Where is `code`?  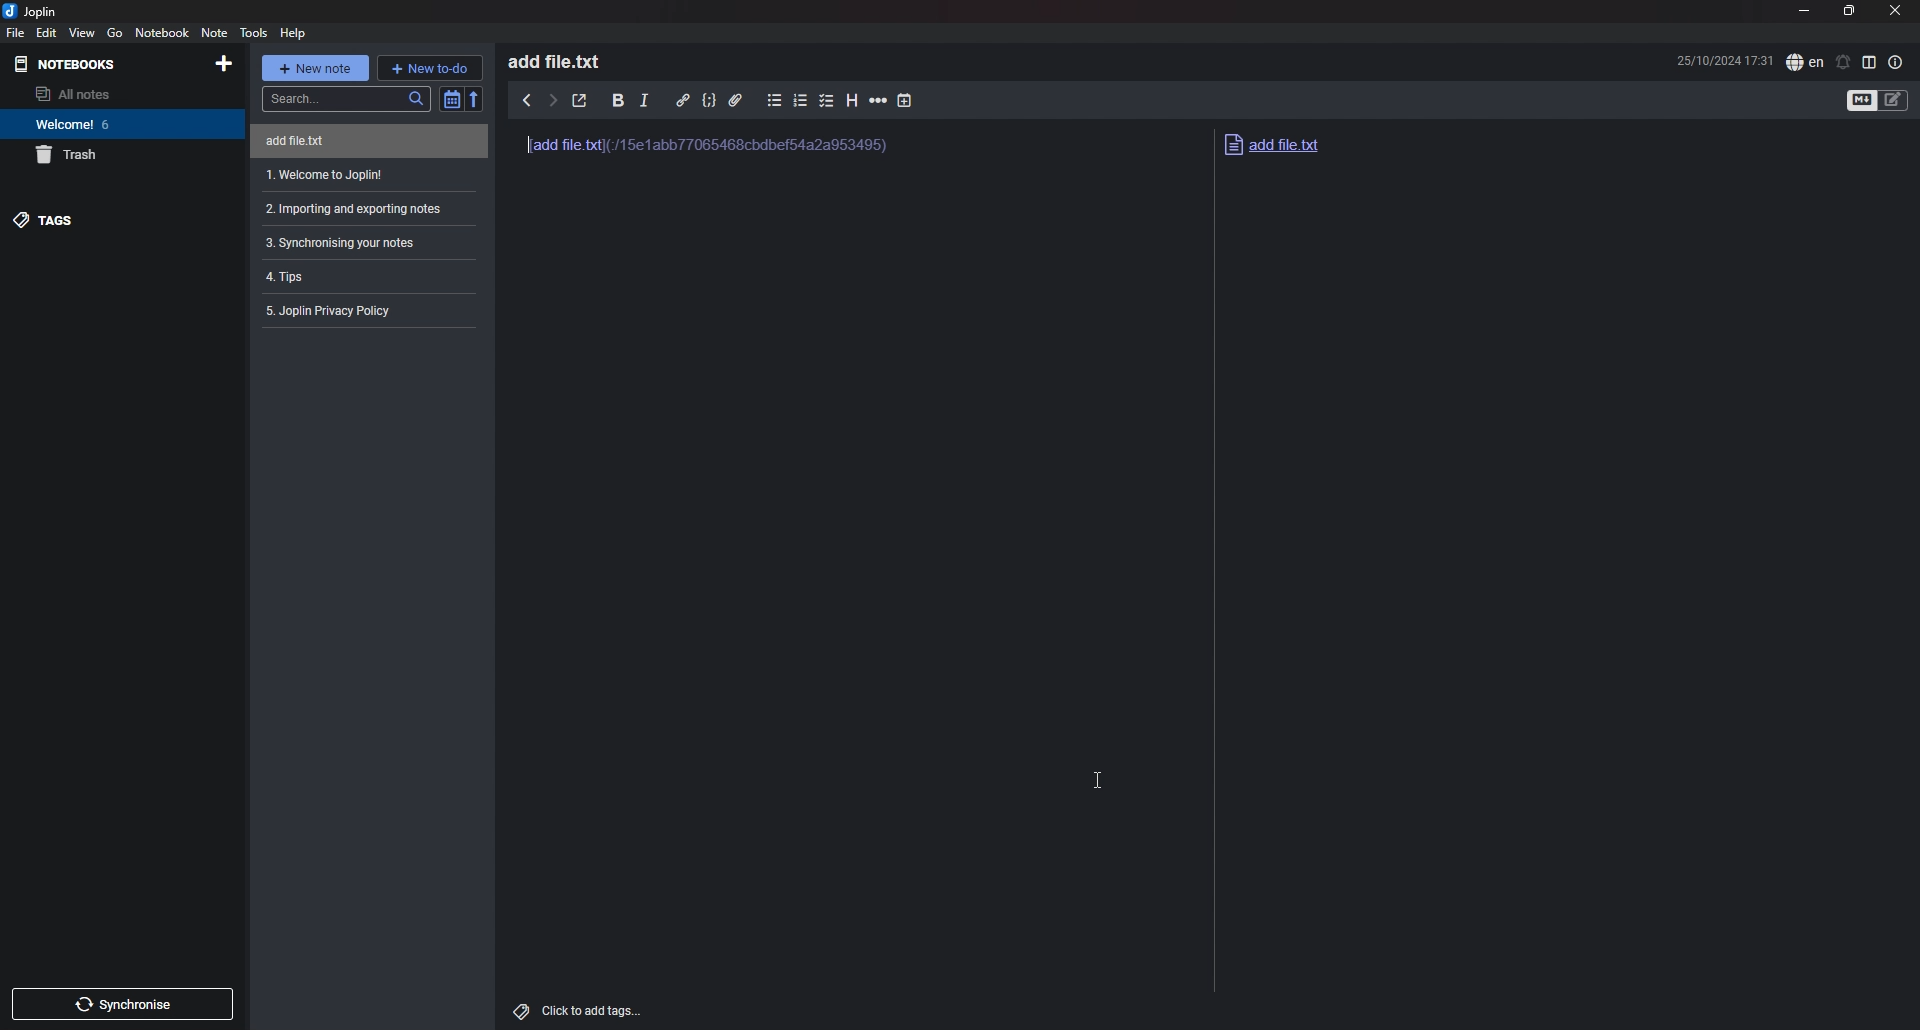
code is located at coordinates (710, 99).